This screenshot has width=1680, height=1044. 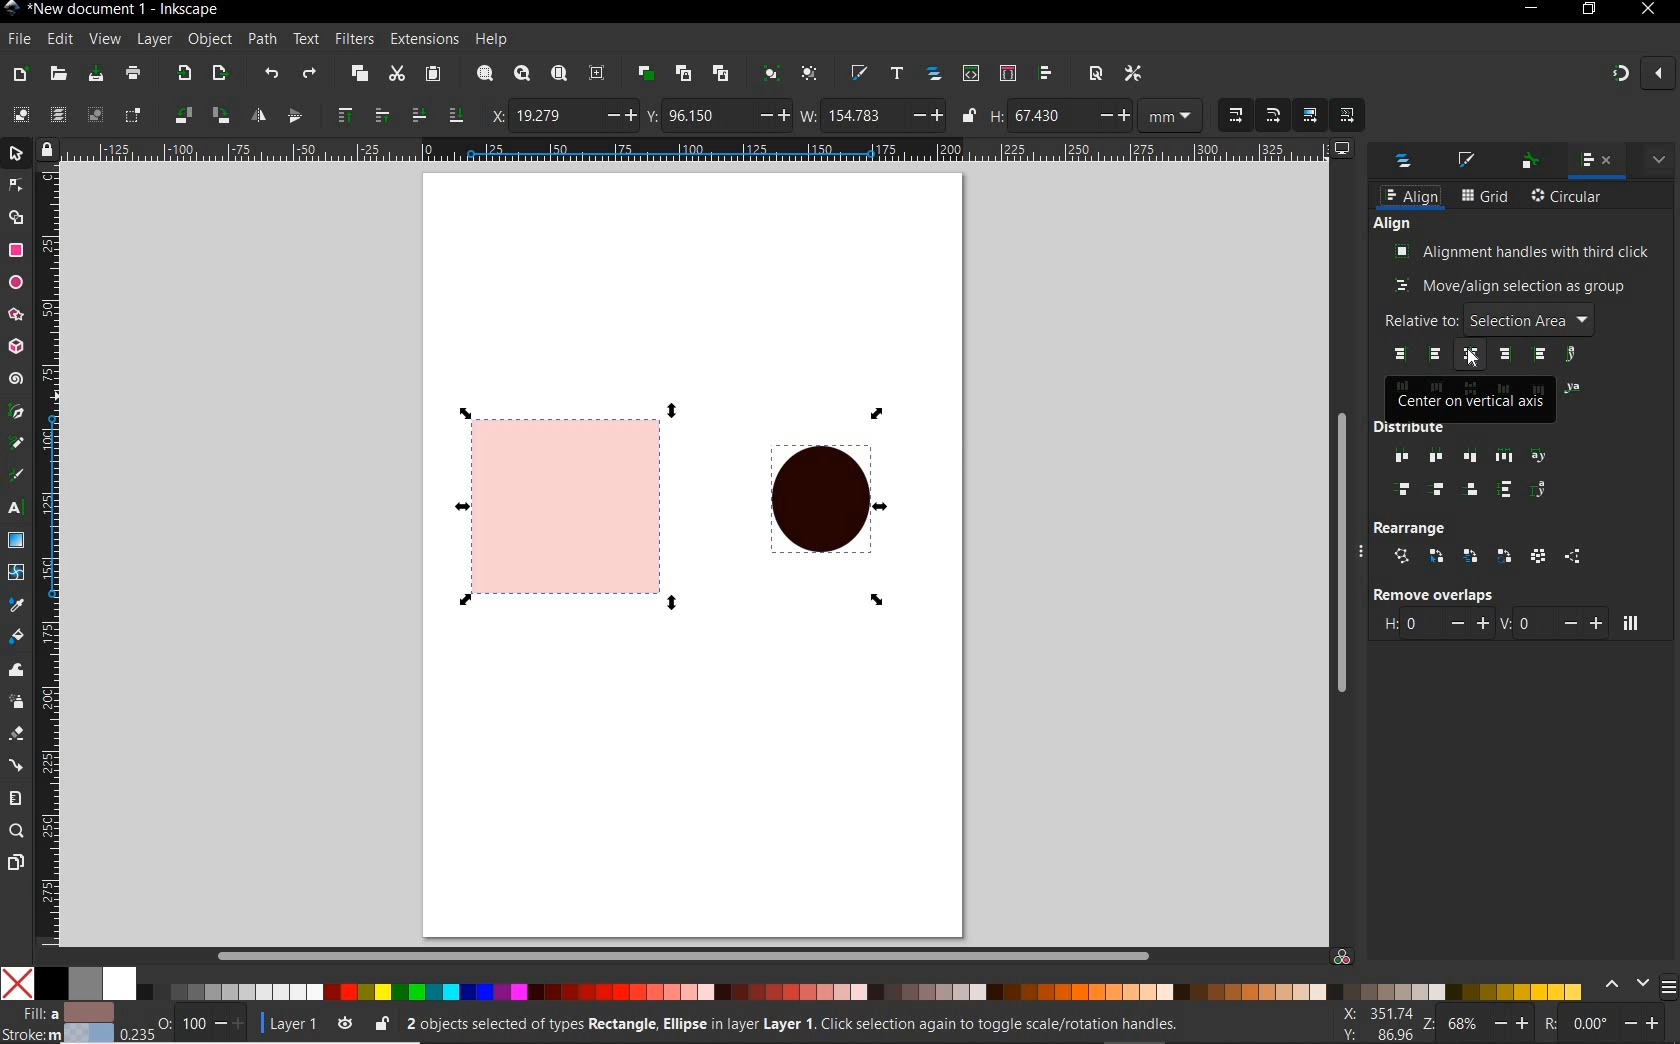 I want to click on rearrange, so click(x=1414, y=526).